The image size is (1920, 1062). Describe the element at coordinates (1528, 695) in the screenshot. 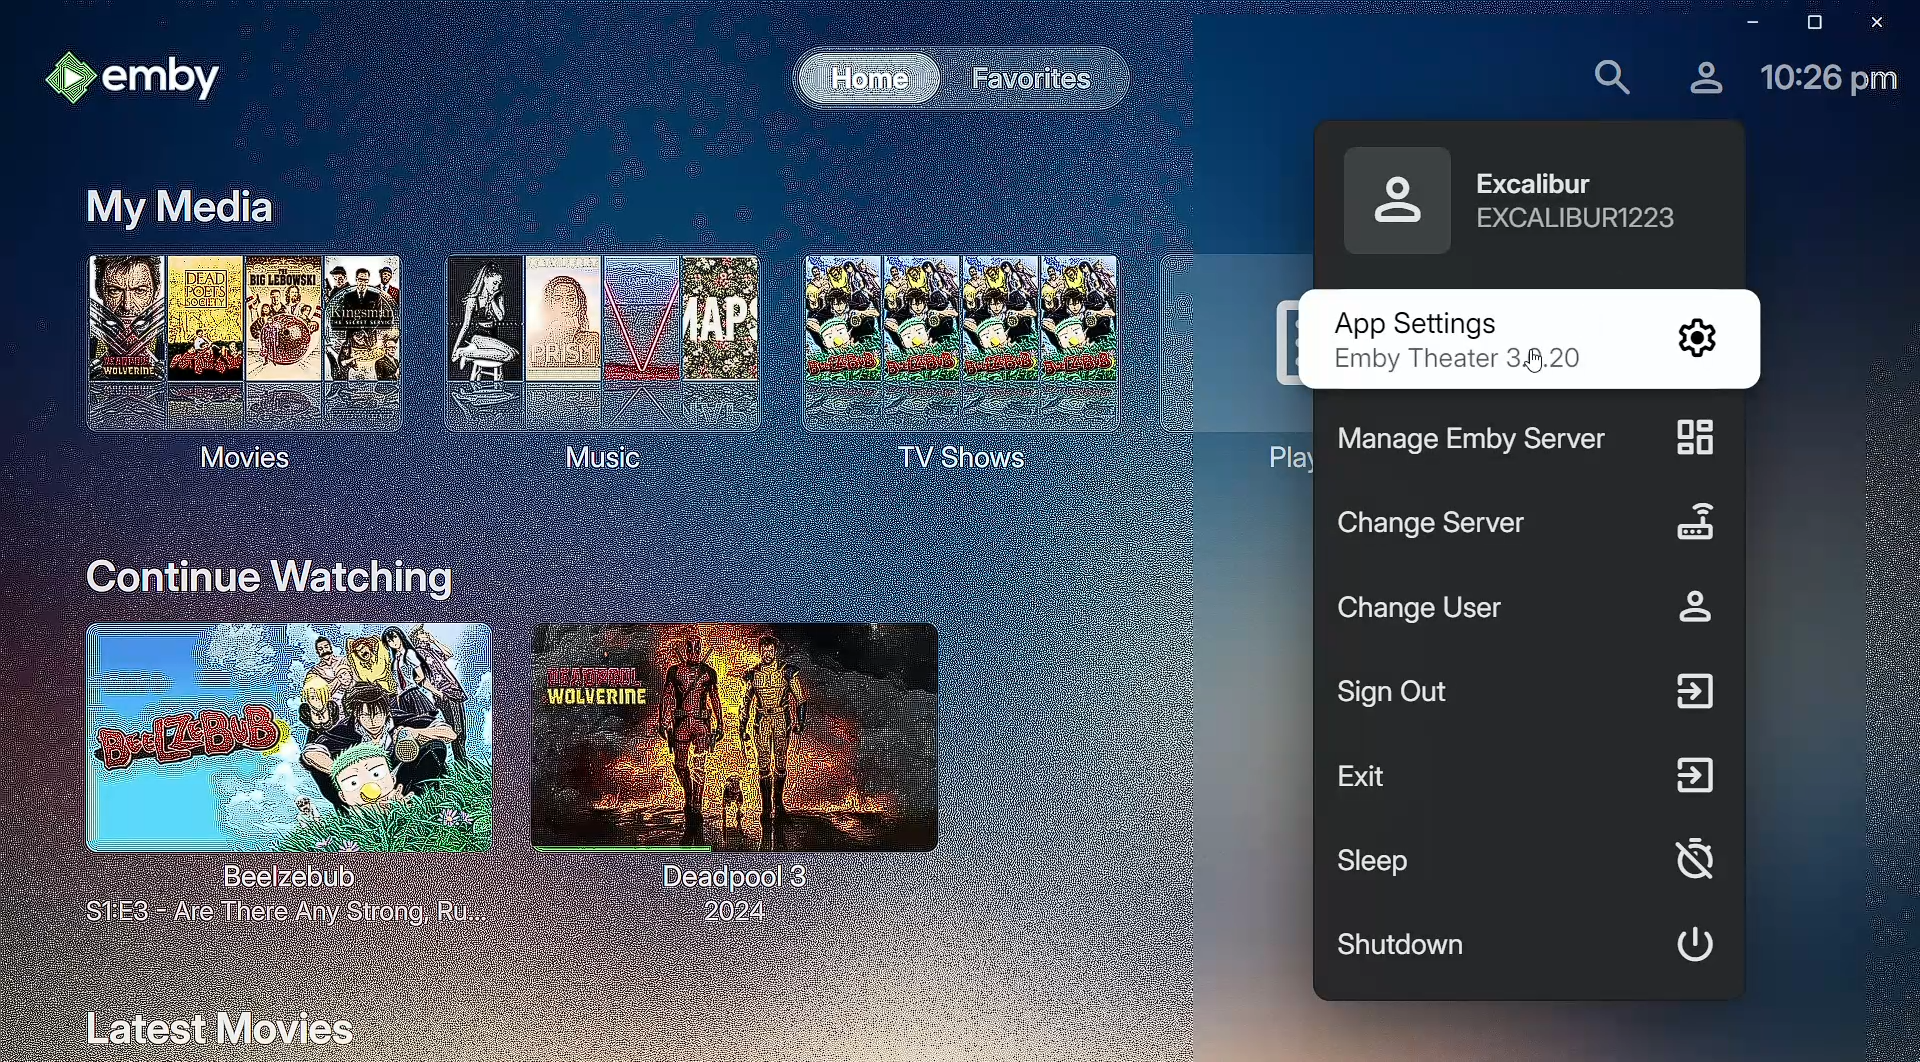

I see `Sign Out` at that location.